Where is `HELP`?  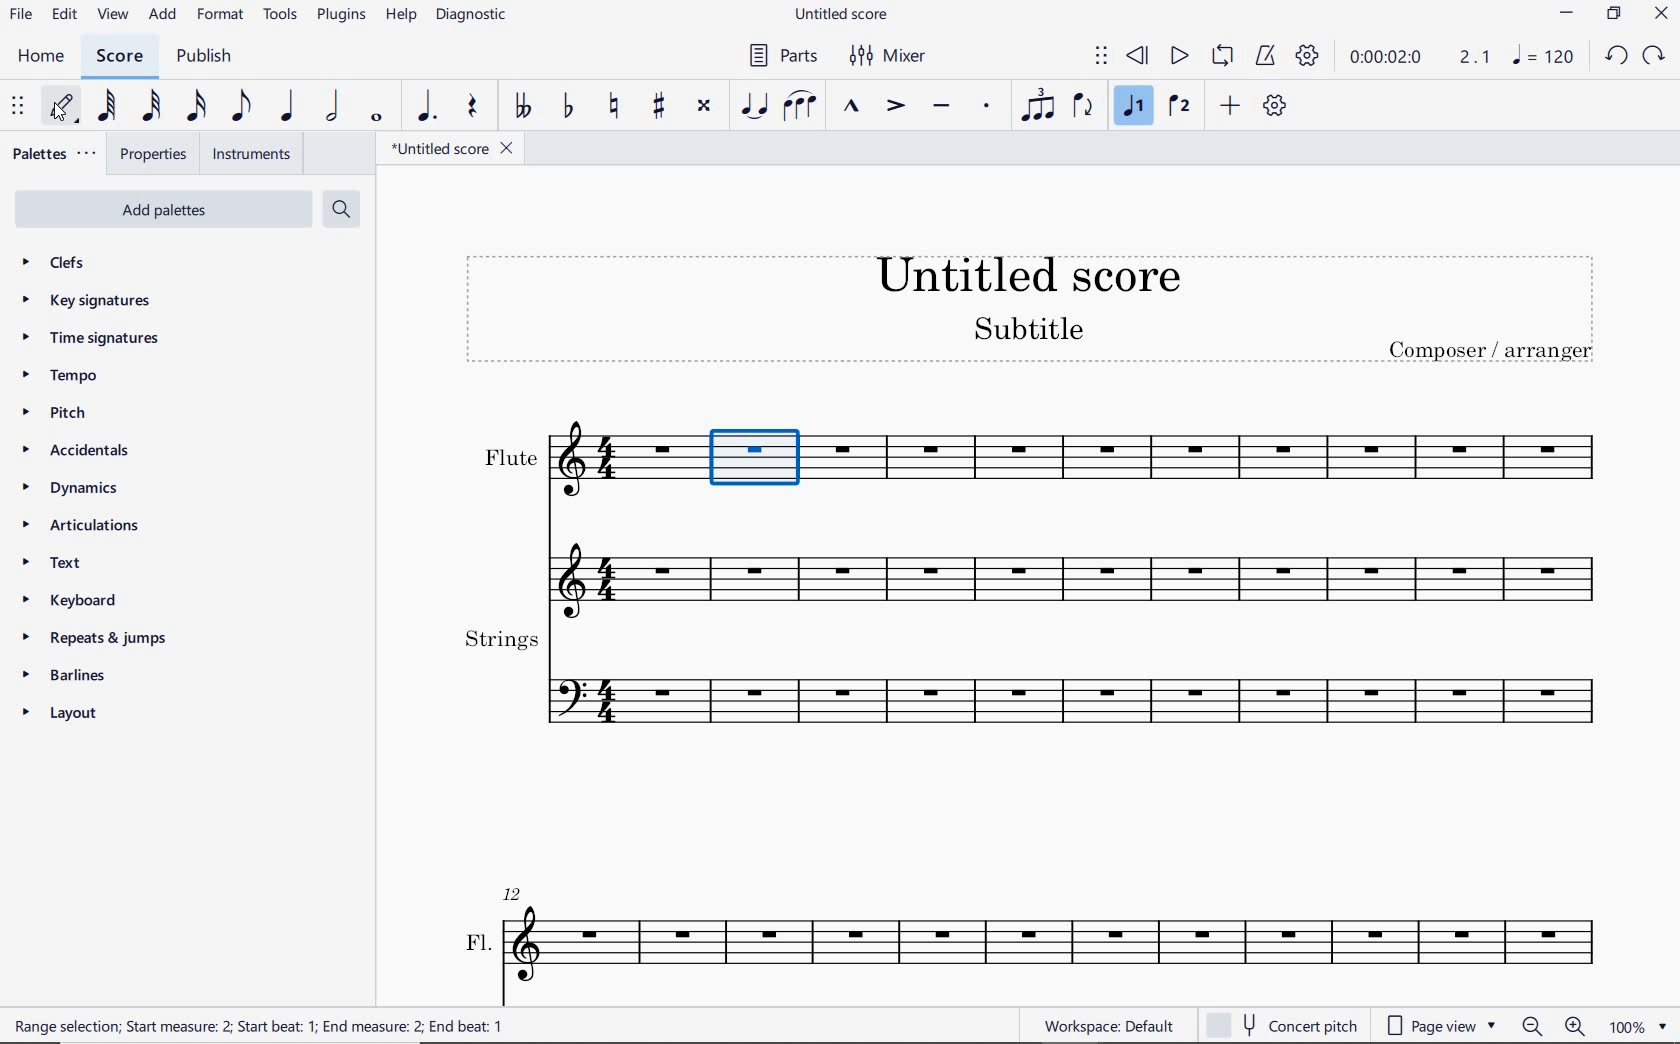 HELP is located at coordinates (402, 15).